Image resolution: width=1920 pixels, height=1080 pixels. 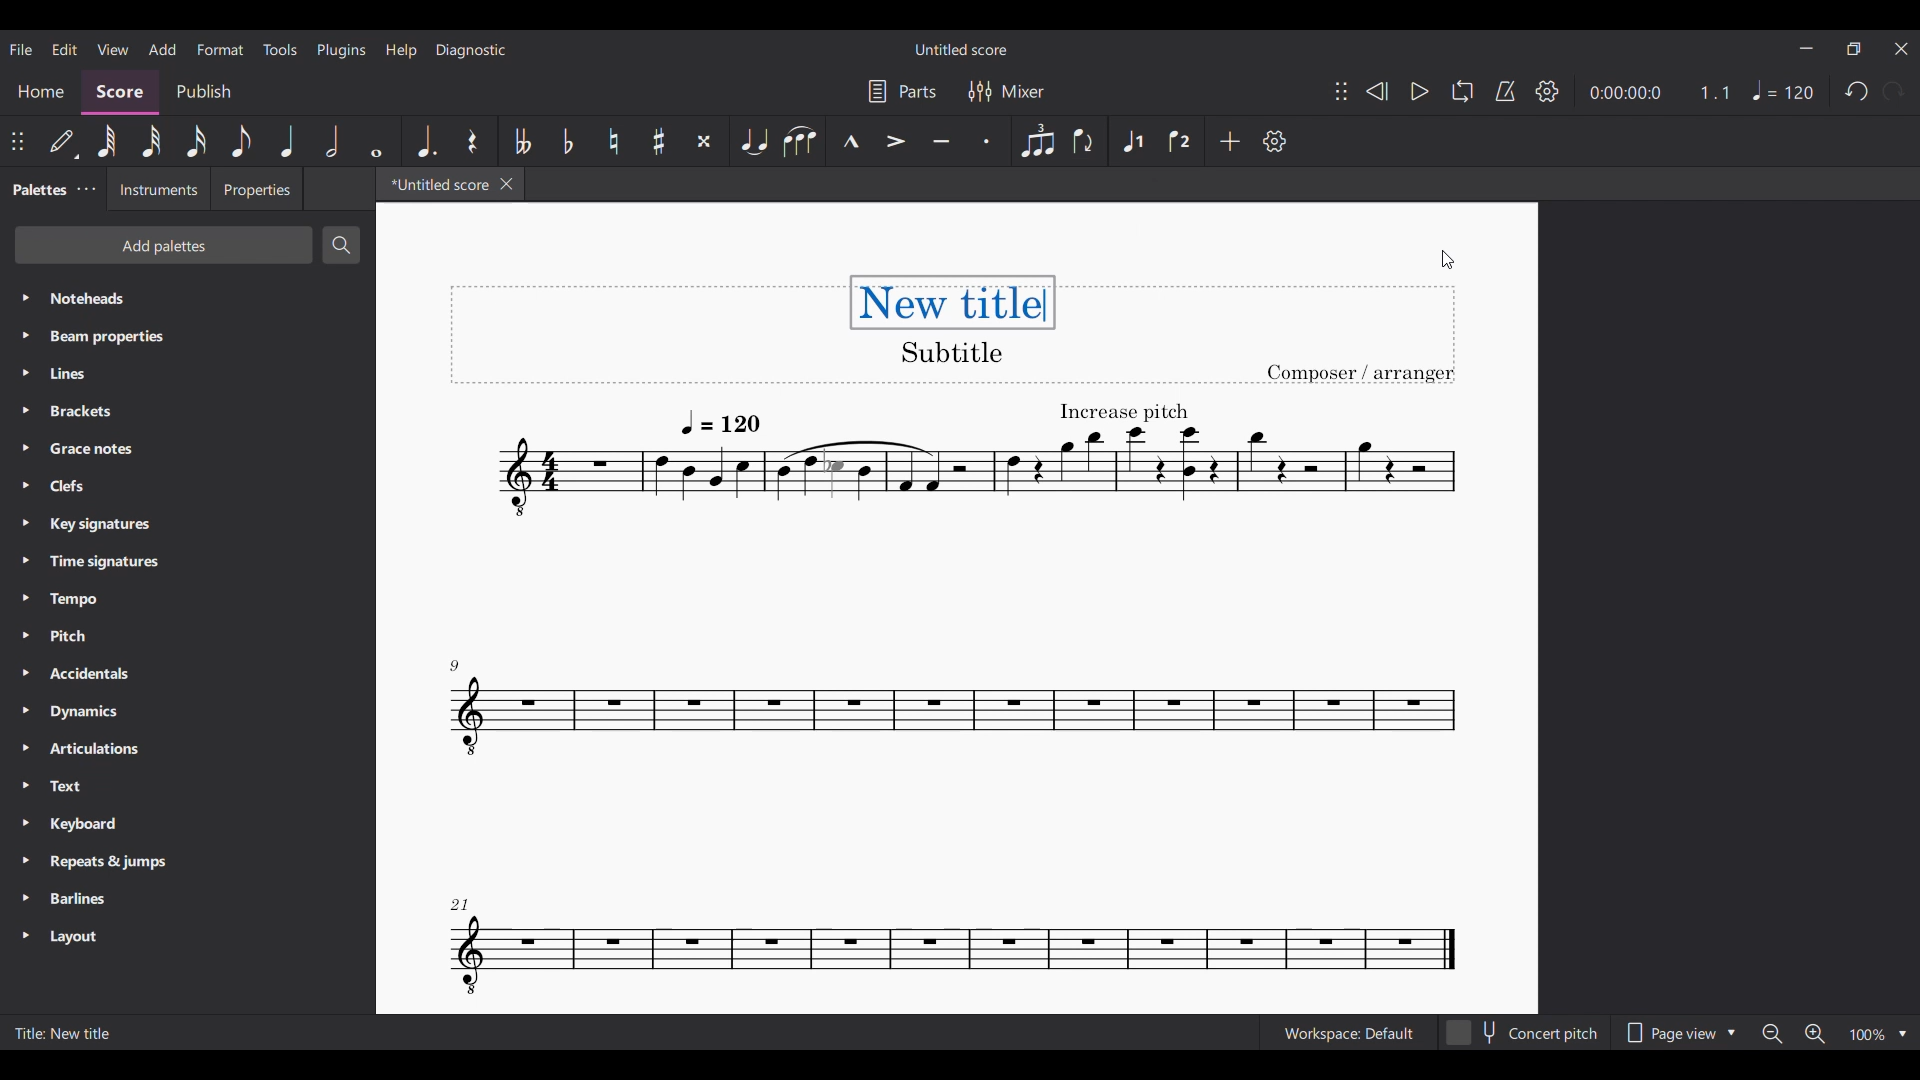 What do you see at coordinates (113, 49) in the screenshot?
I see `View menu ` at bounding box center [113, 49].